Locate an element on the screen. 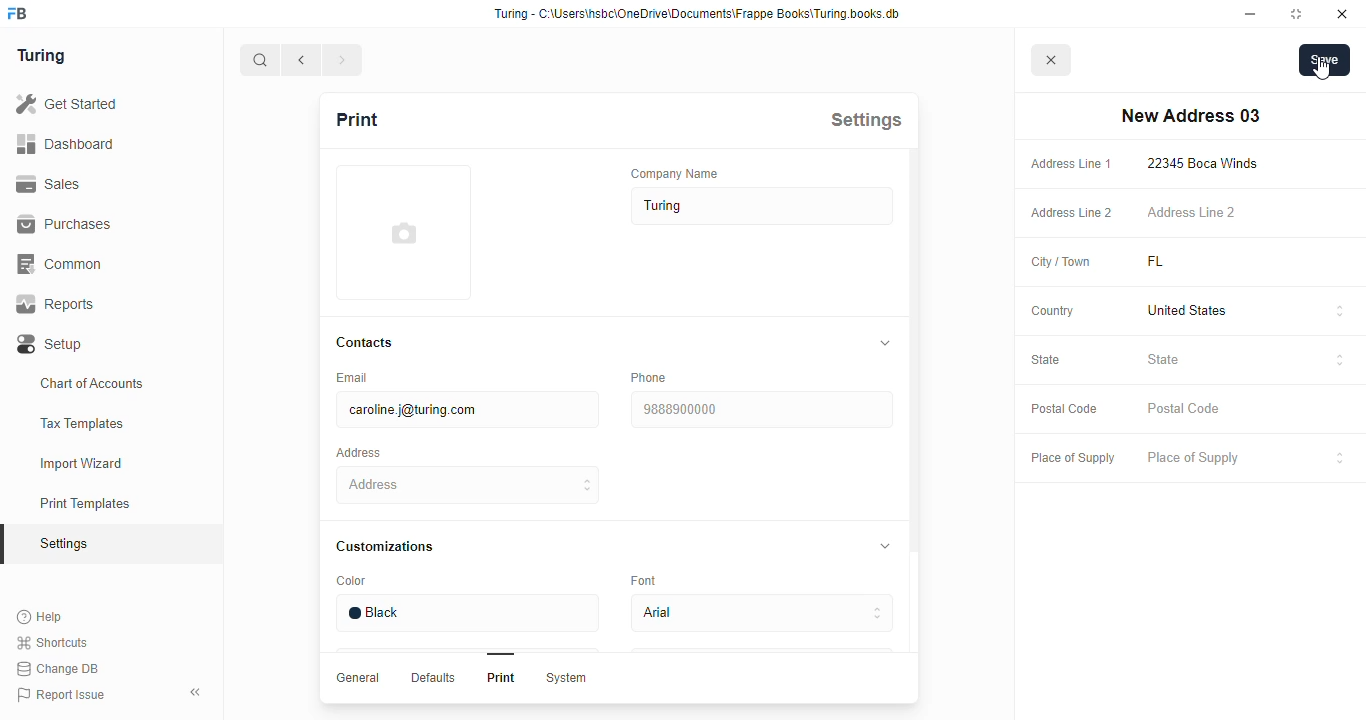 Image resolution: width=1366 pixels, height=720 pixels. common is located at coordinates (62, 264).